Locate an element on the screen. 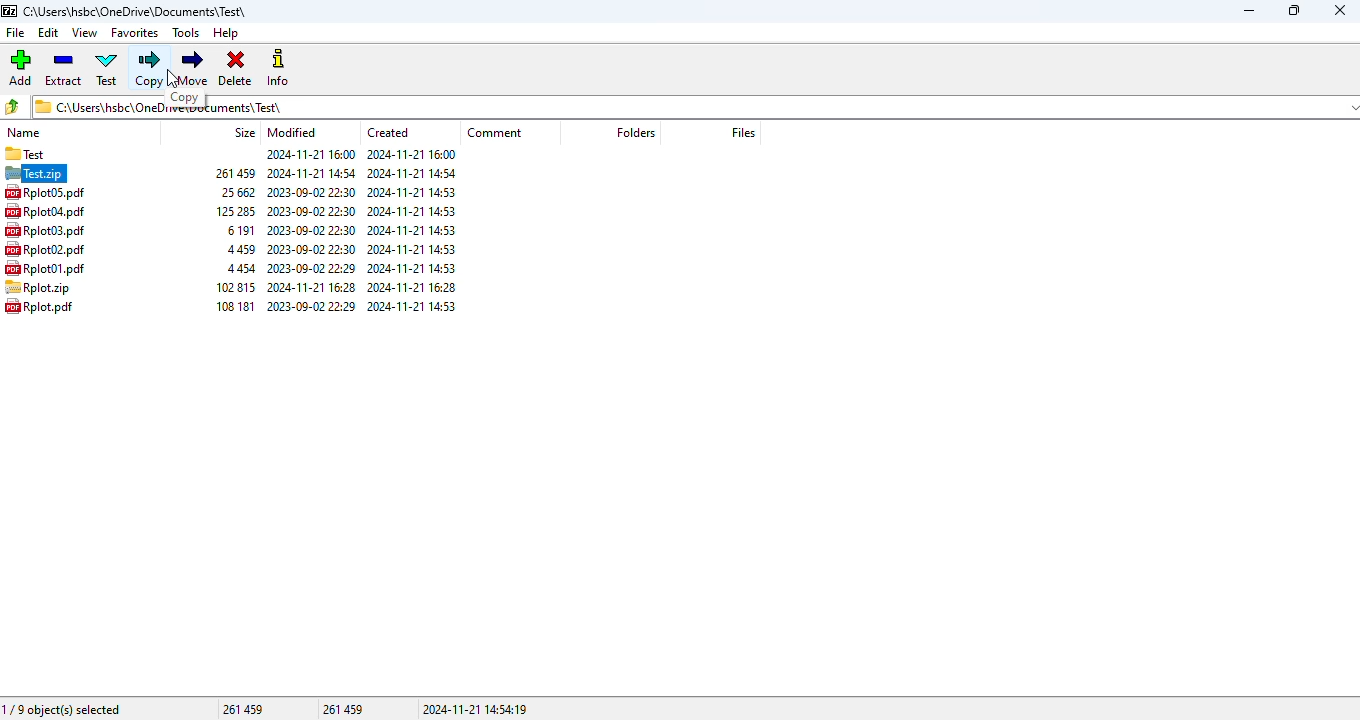 Image resolution: width=1360 pixels, height=720 pixels. move is located at coordinates (194, 69).